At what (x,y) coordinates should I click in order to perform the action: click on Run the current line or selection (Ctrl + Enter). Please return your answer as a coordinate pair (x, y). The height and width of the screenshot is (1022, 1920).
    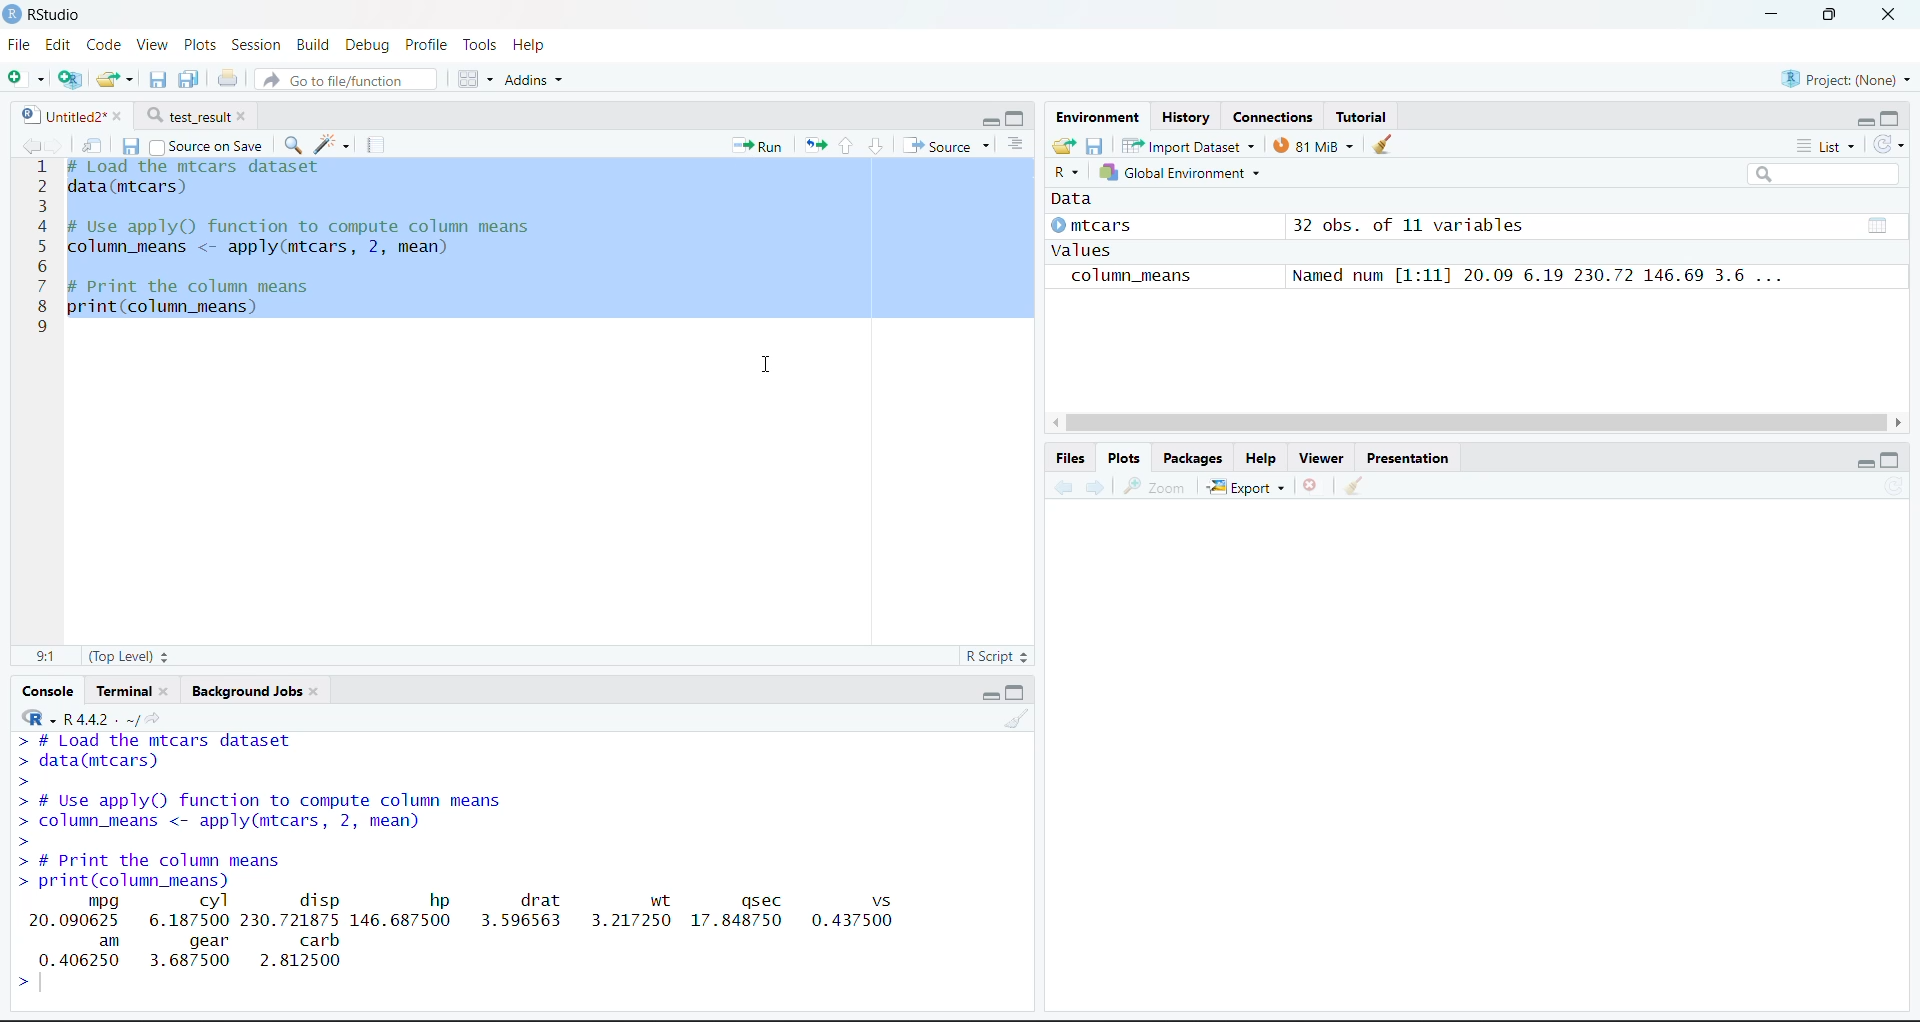
    Looking at the image, I should click on (753, 147).